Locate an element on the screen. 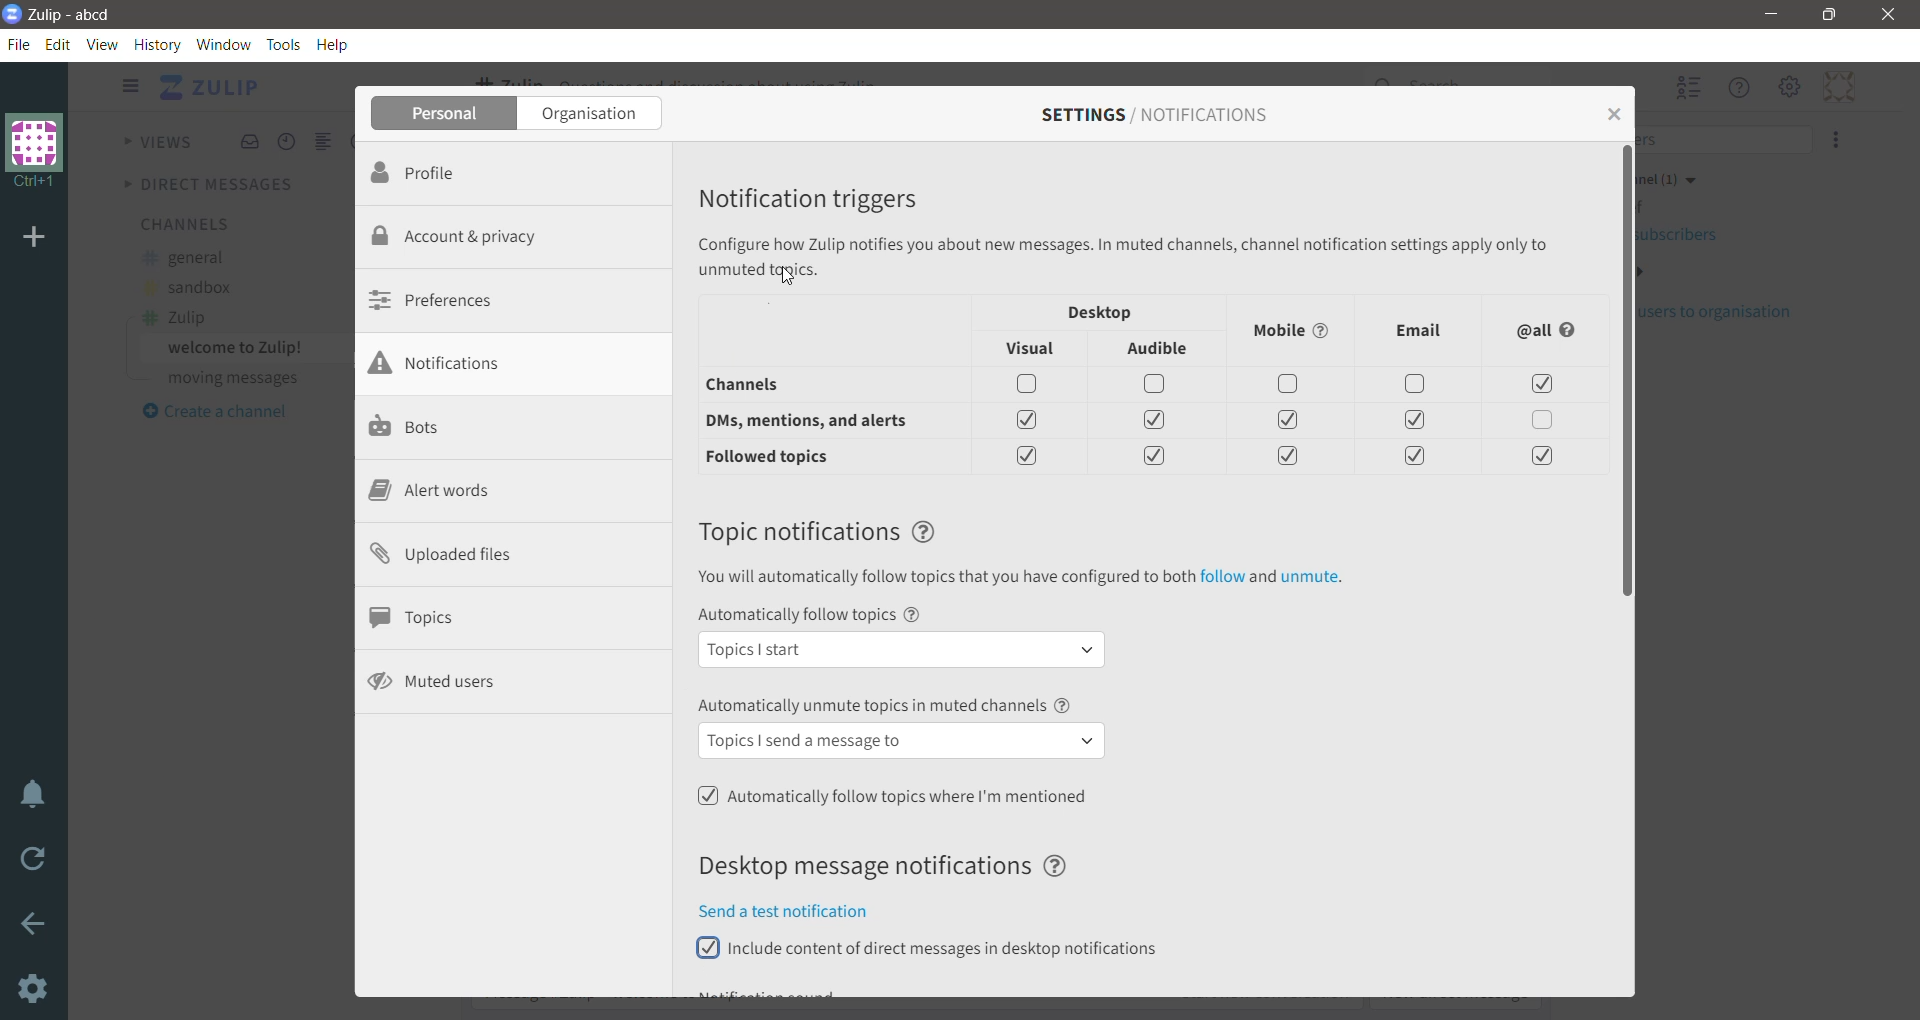 The image size is (1920, 1020). check box is located at coordinates (1414, 420).